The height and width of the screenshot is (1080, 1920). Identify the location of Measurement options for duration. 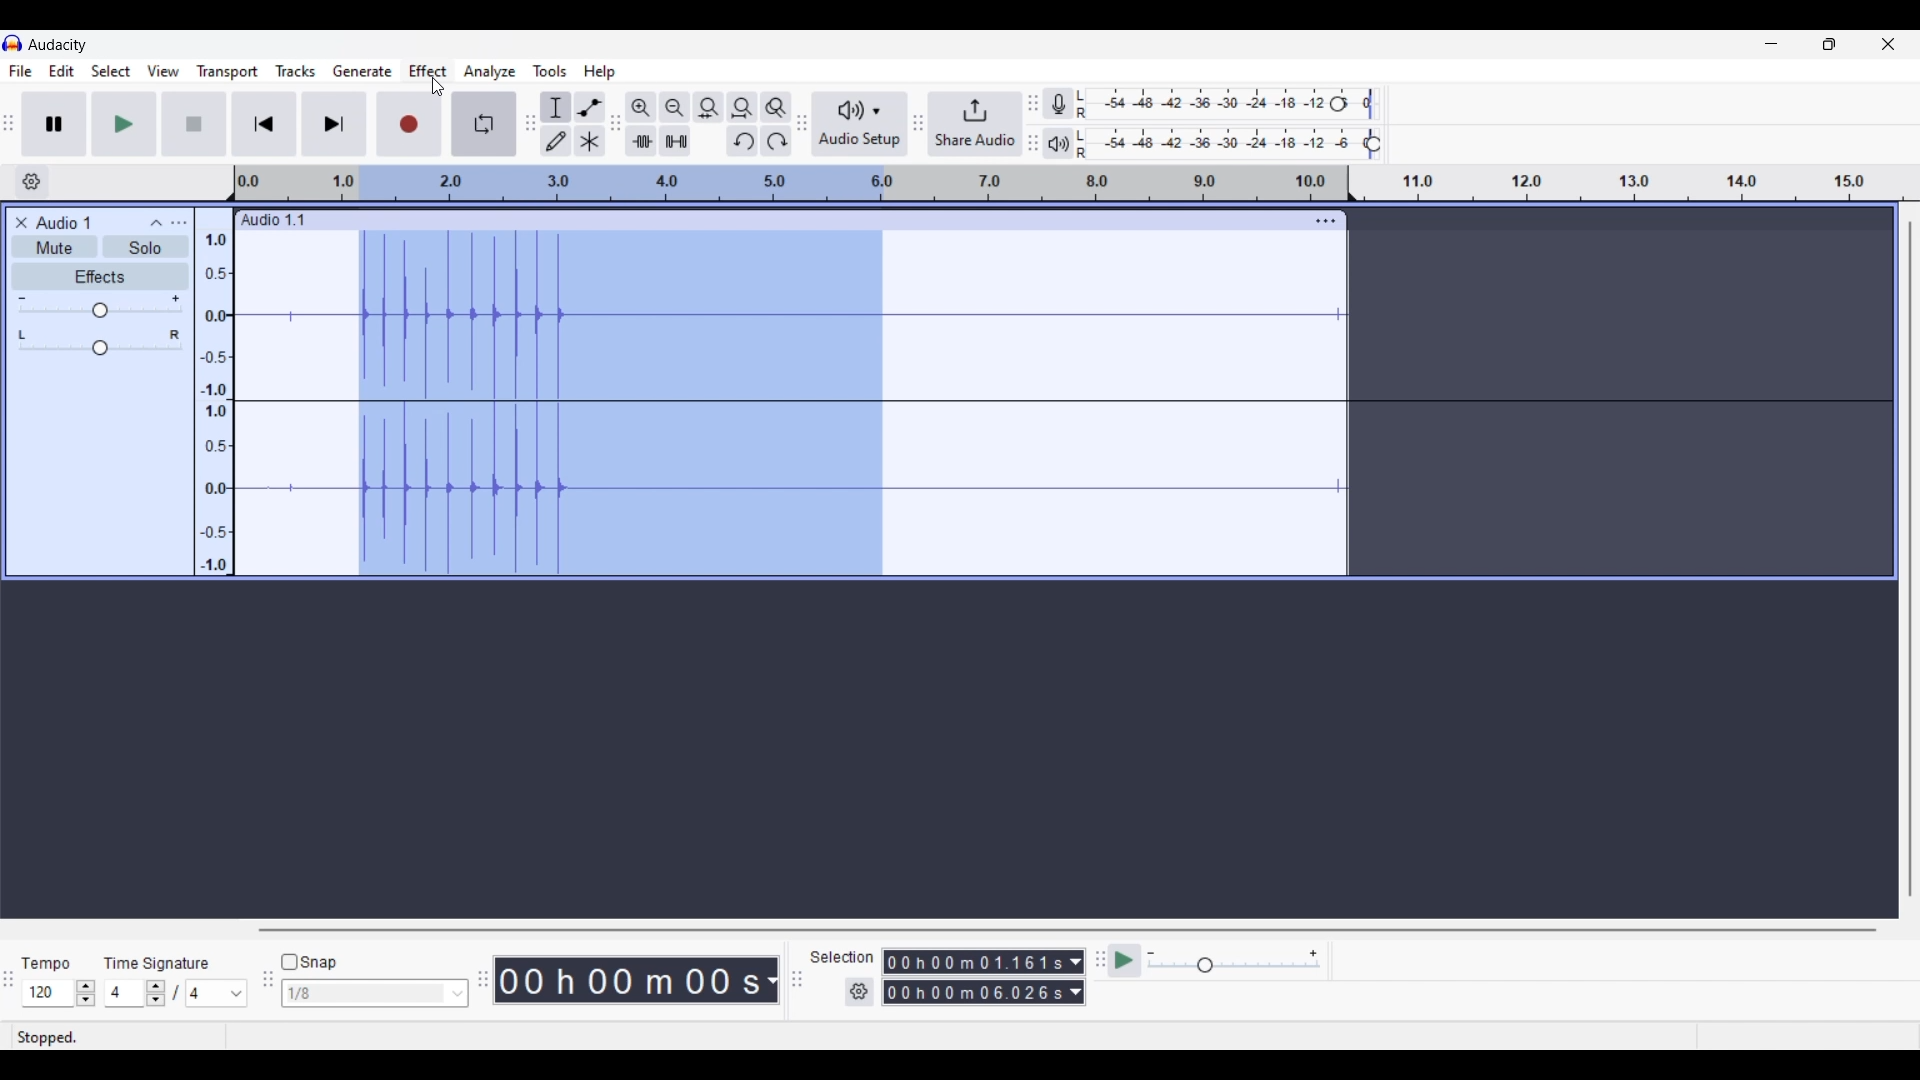
(770, 981).